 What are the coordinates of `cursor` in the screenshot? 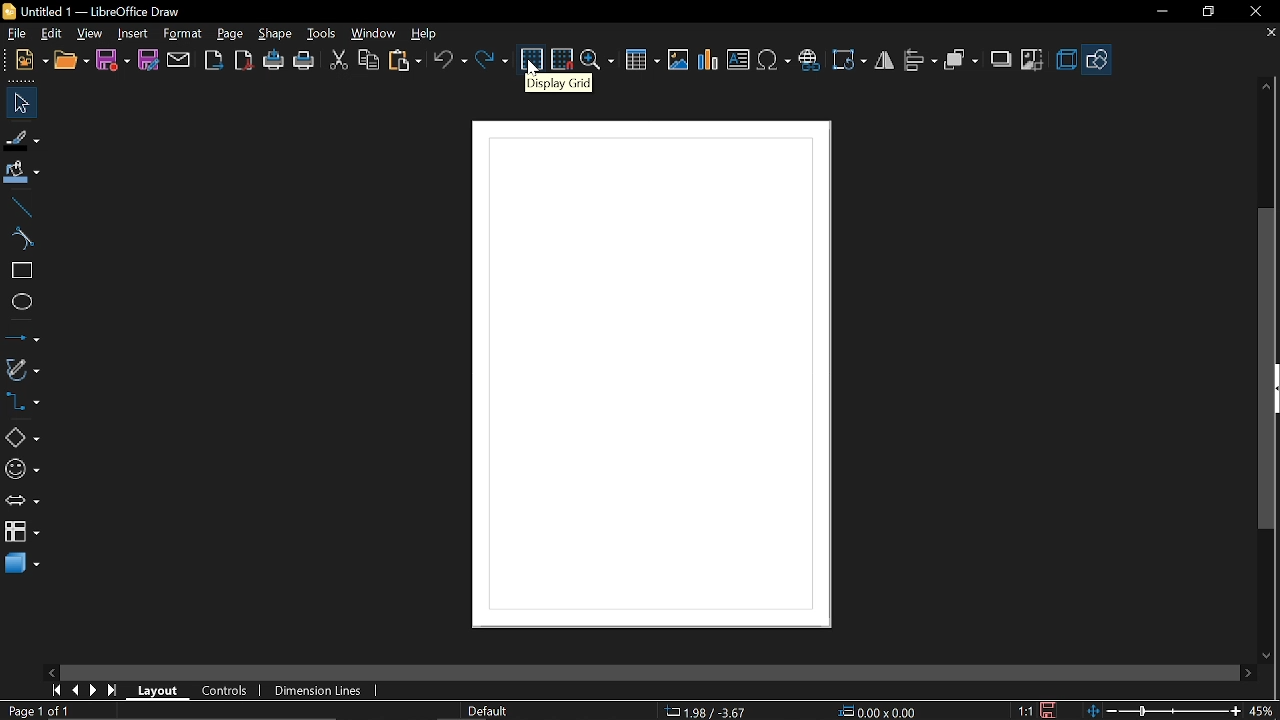 It's located at (533, 69).